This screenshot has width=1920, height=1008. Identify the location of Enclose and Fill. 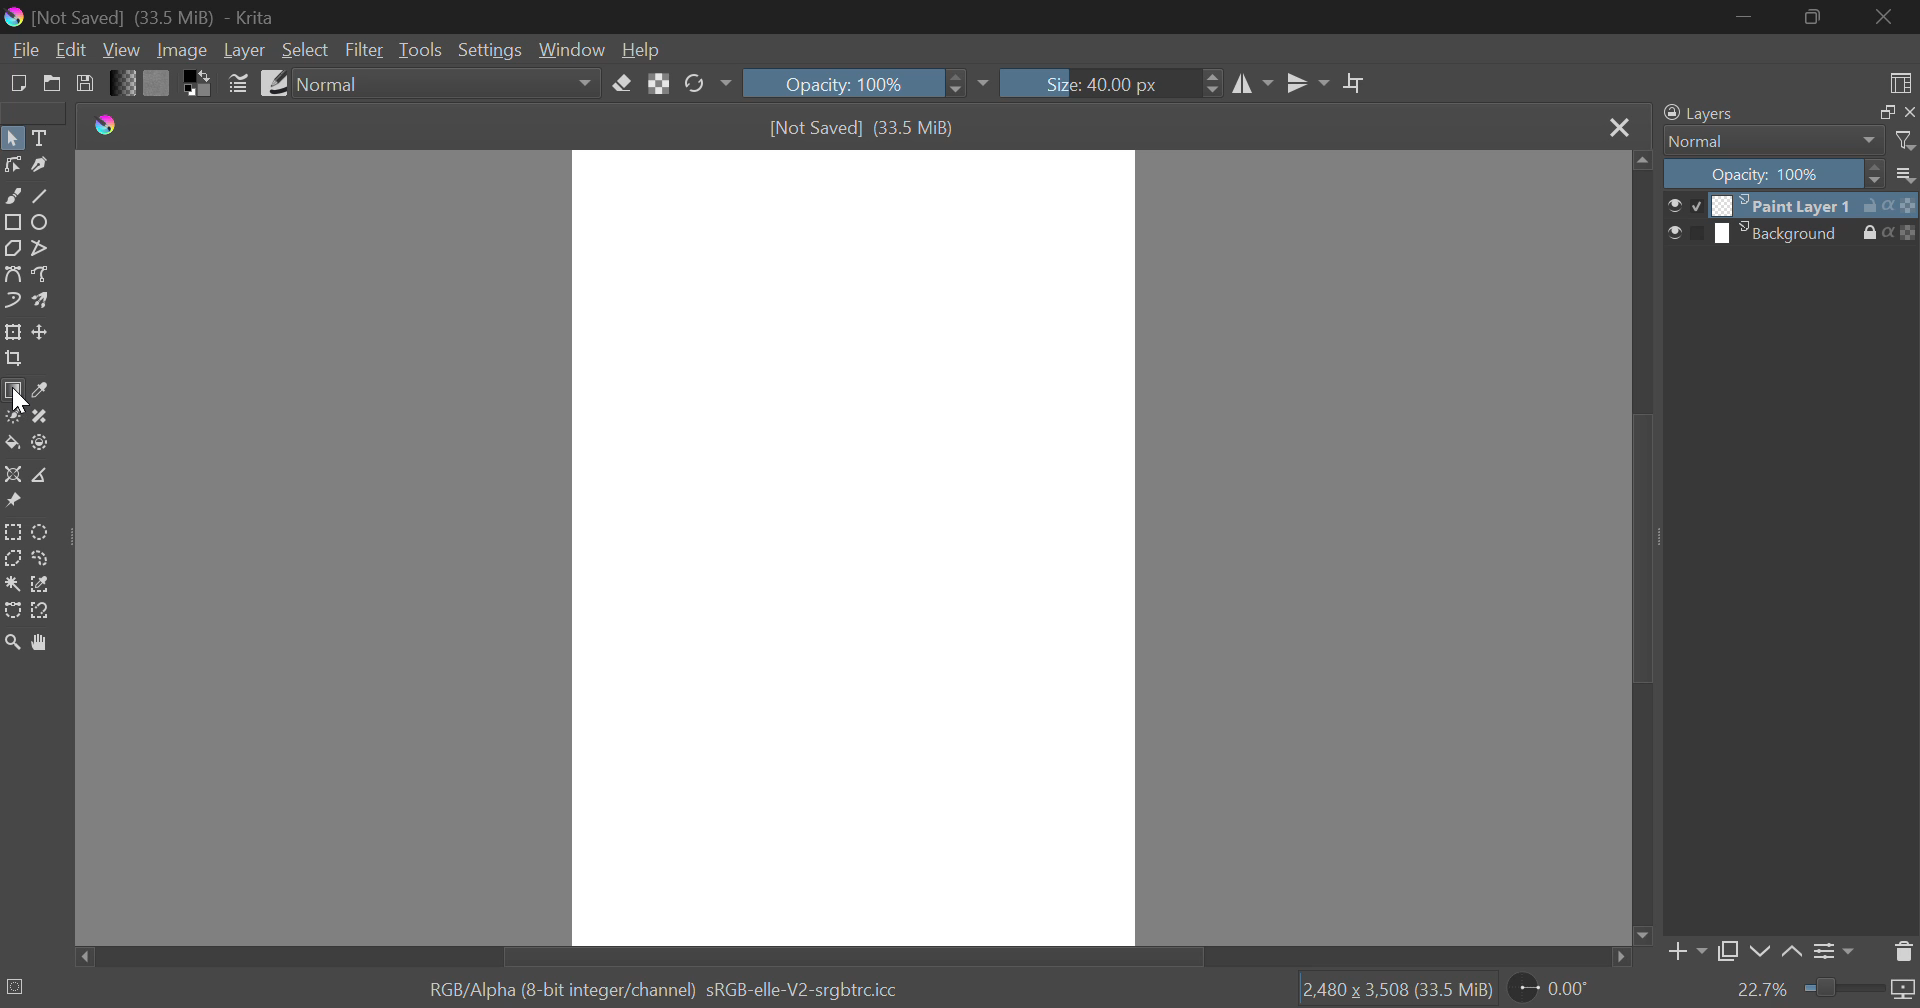
(38, 443).